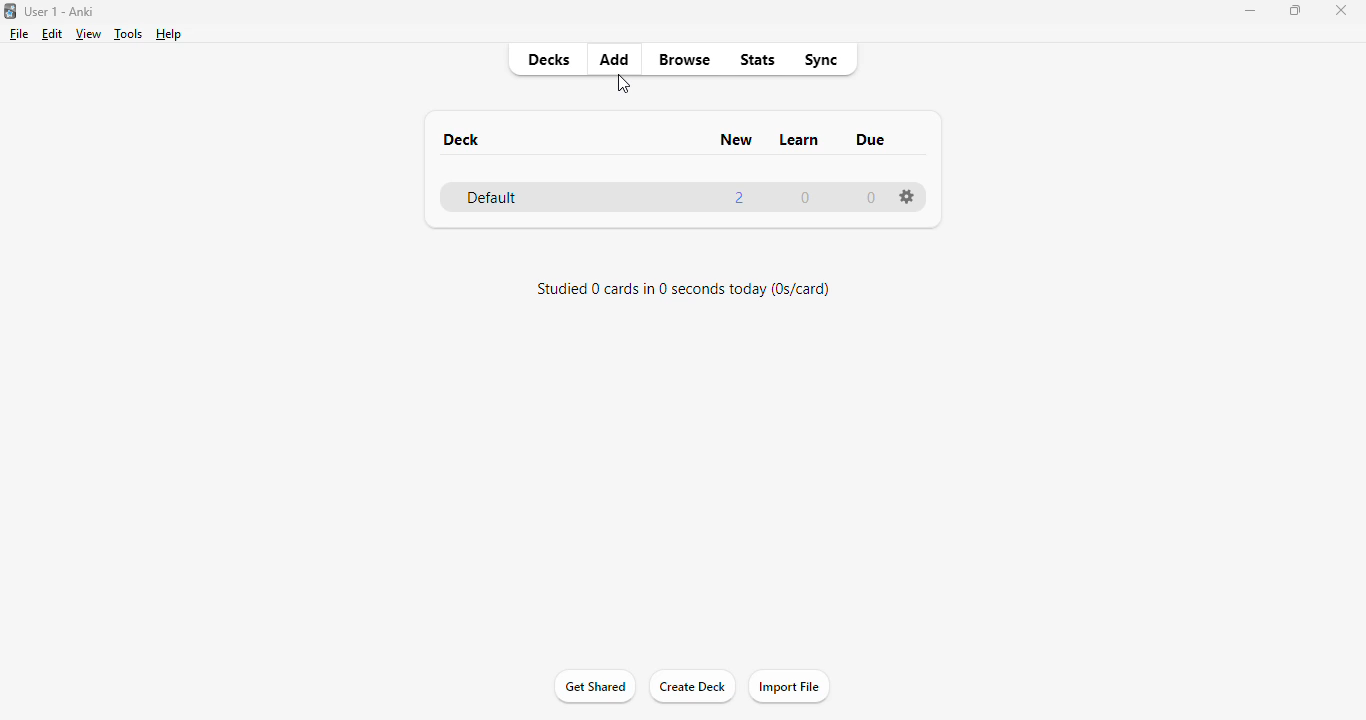 This screenshot has width=1366, height=720. What do you see at coordinates (490, 199) in the screenshot?
I see `default` at bounding box center [490, 199].